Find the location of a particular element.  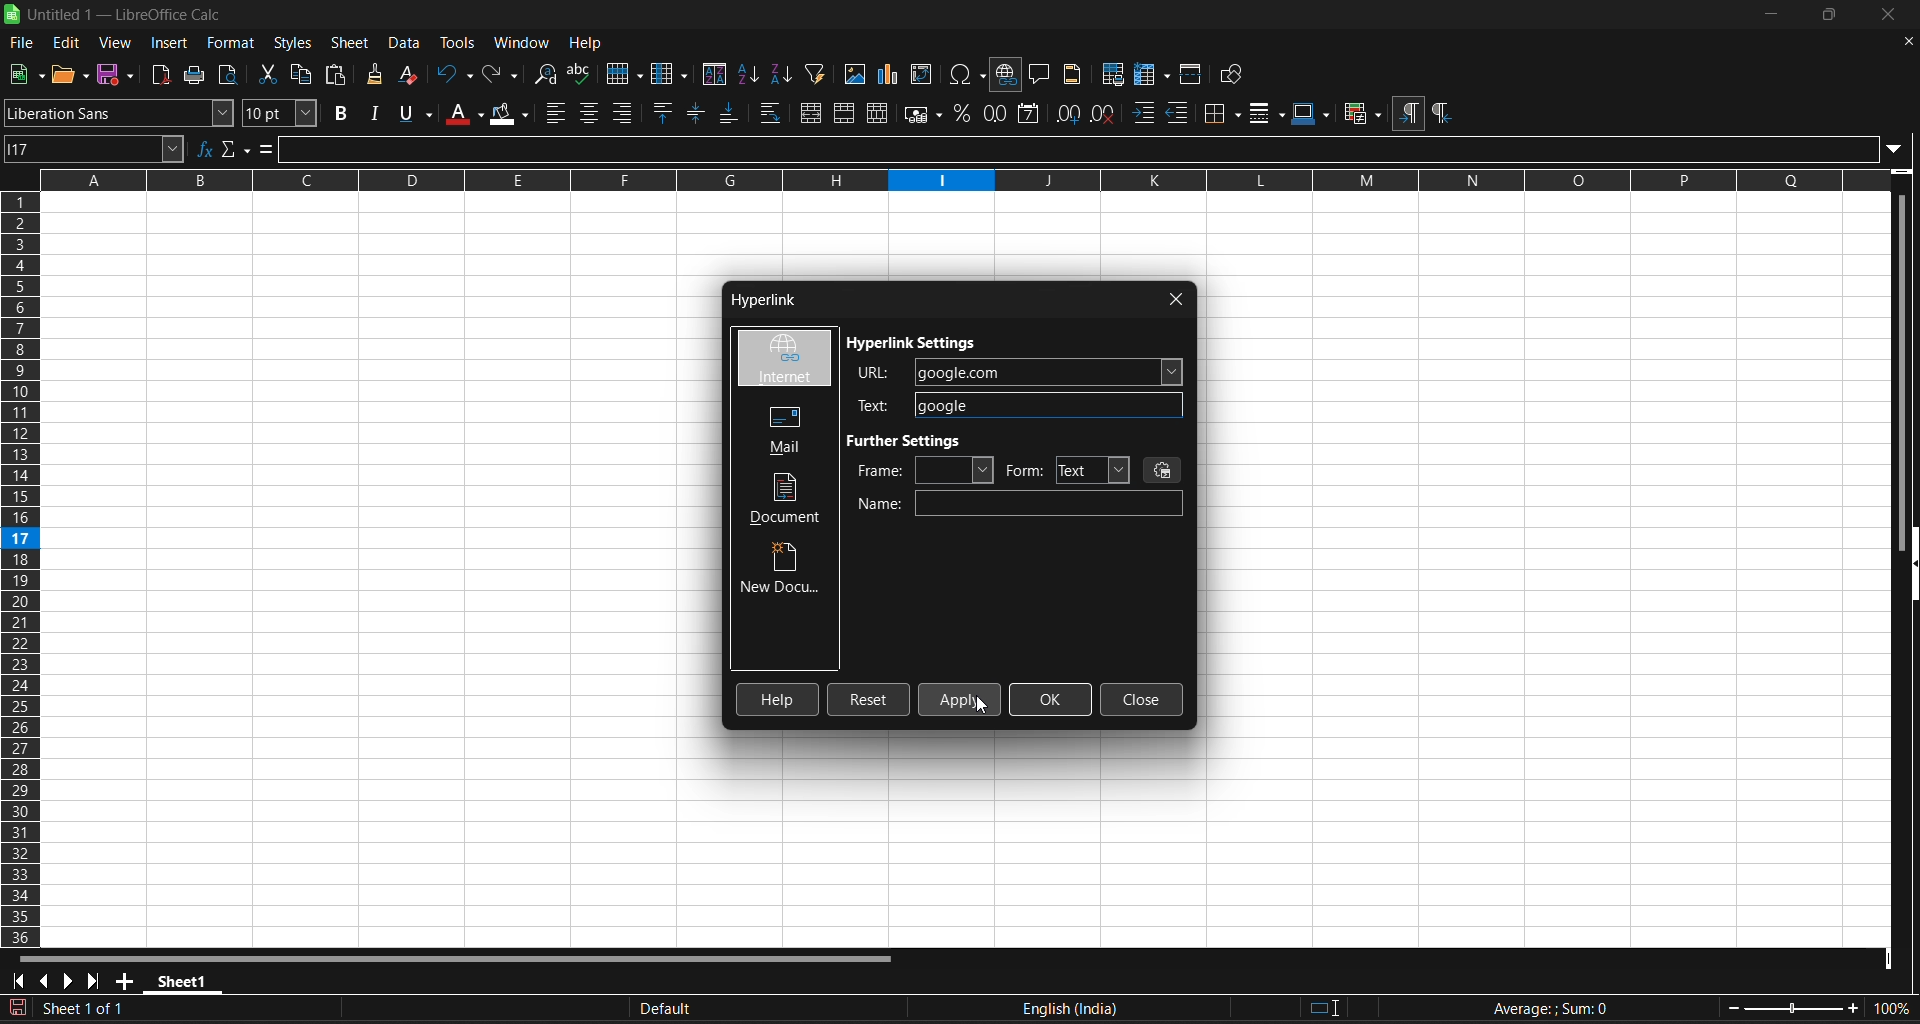

formula is located at coordinates (1549, 1008).